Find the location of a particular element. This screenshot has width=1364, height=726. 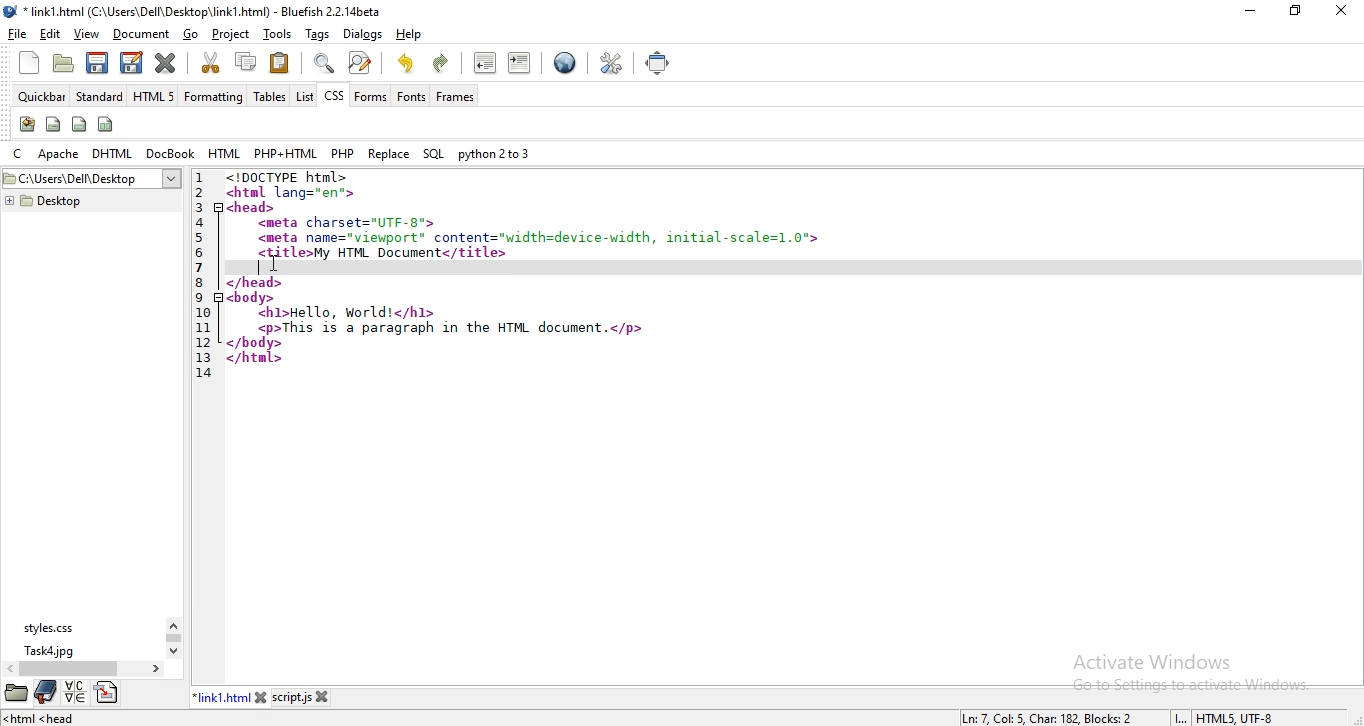

1 is located at coordinates (198, 178).